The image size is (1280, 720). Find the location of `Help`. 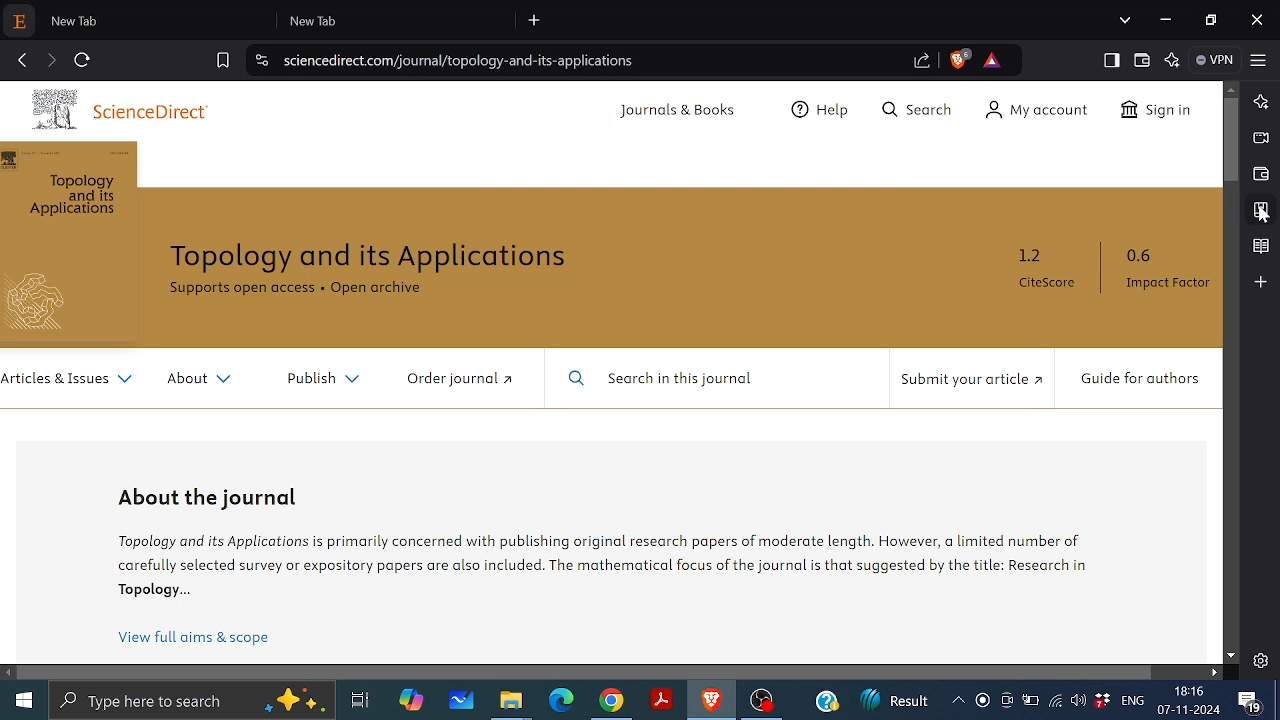

Help is located at coordinates (827, 703).